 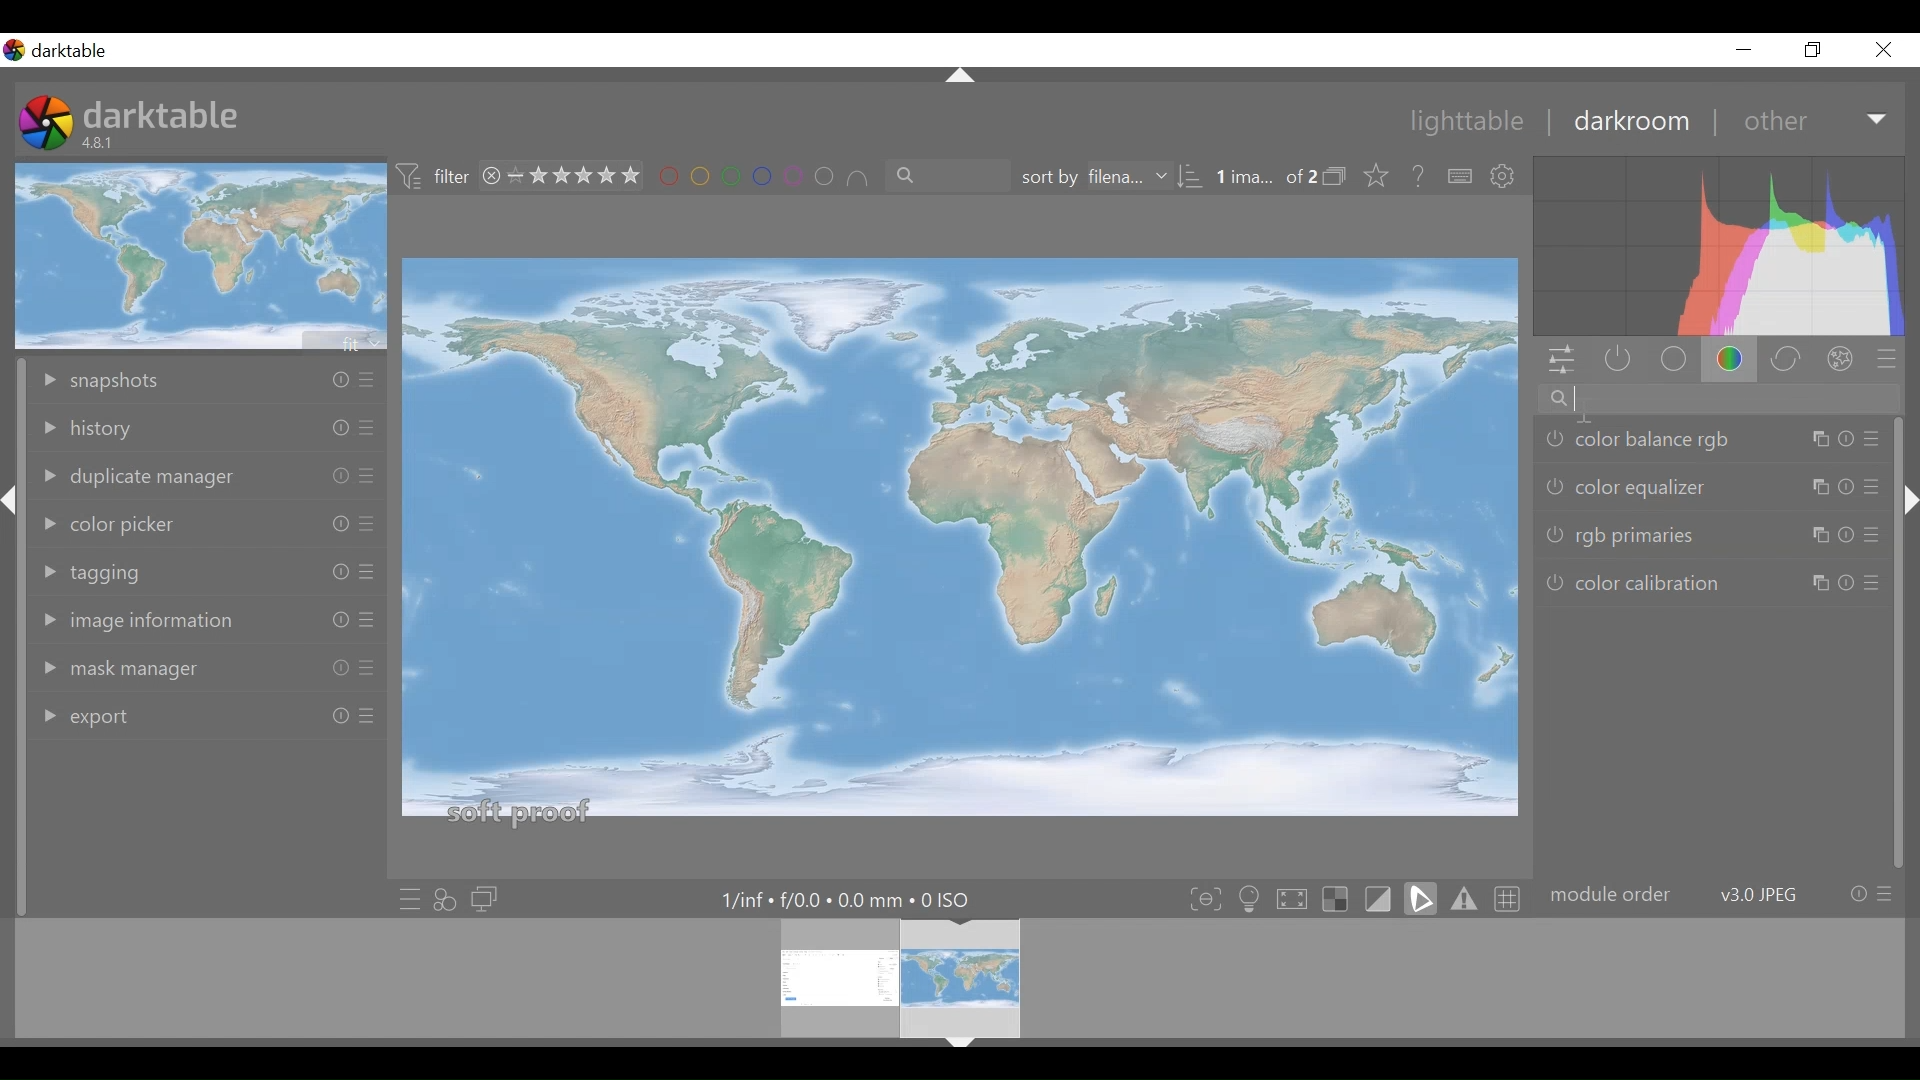 What do you see at coordinates (1743, 49) in the screenshot?
I see `` at bounding box center [1743, 49].